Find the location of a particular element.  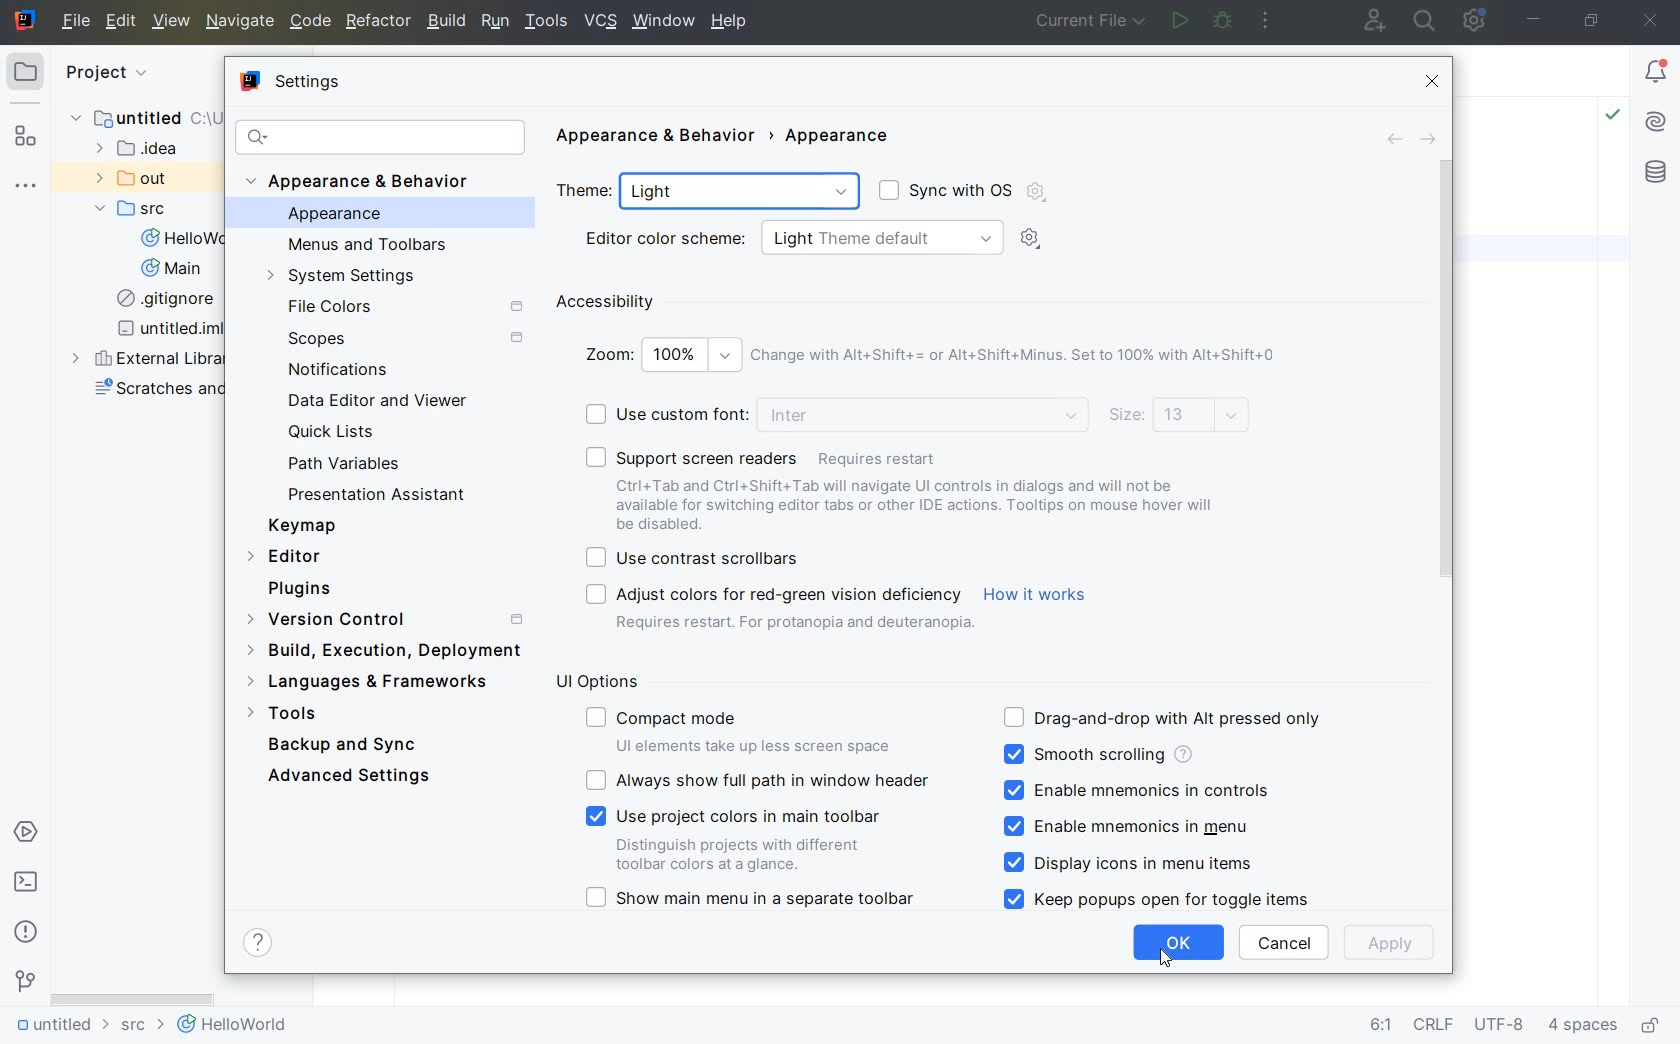

TOOLS is located at coordinates (301, 714).